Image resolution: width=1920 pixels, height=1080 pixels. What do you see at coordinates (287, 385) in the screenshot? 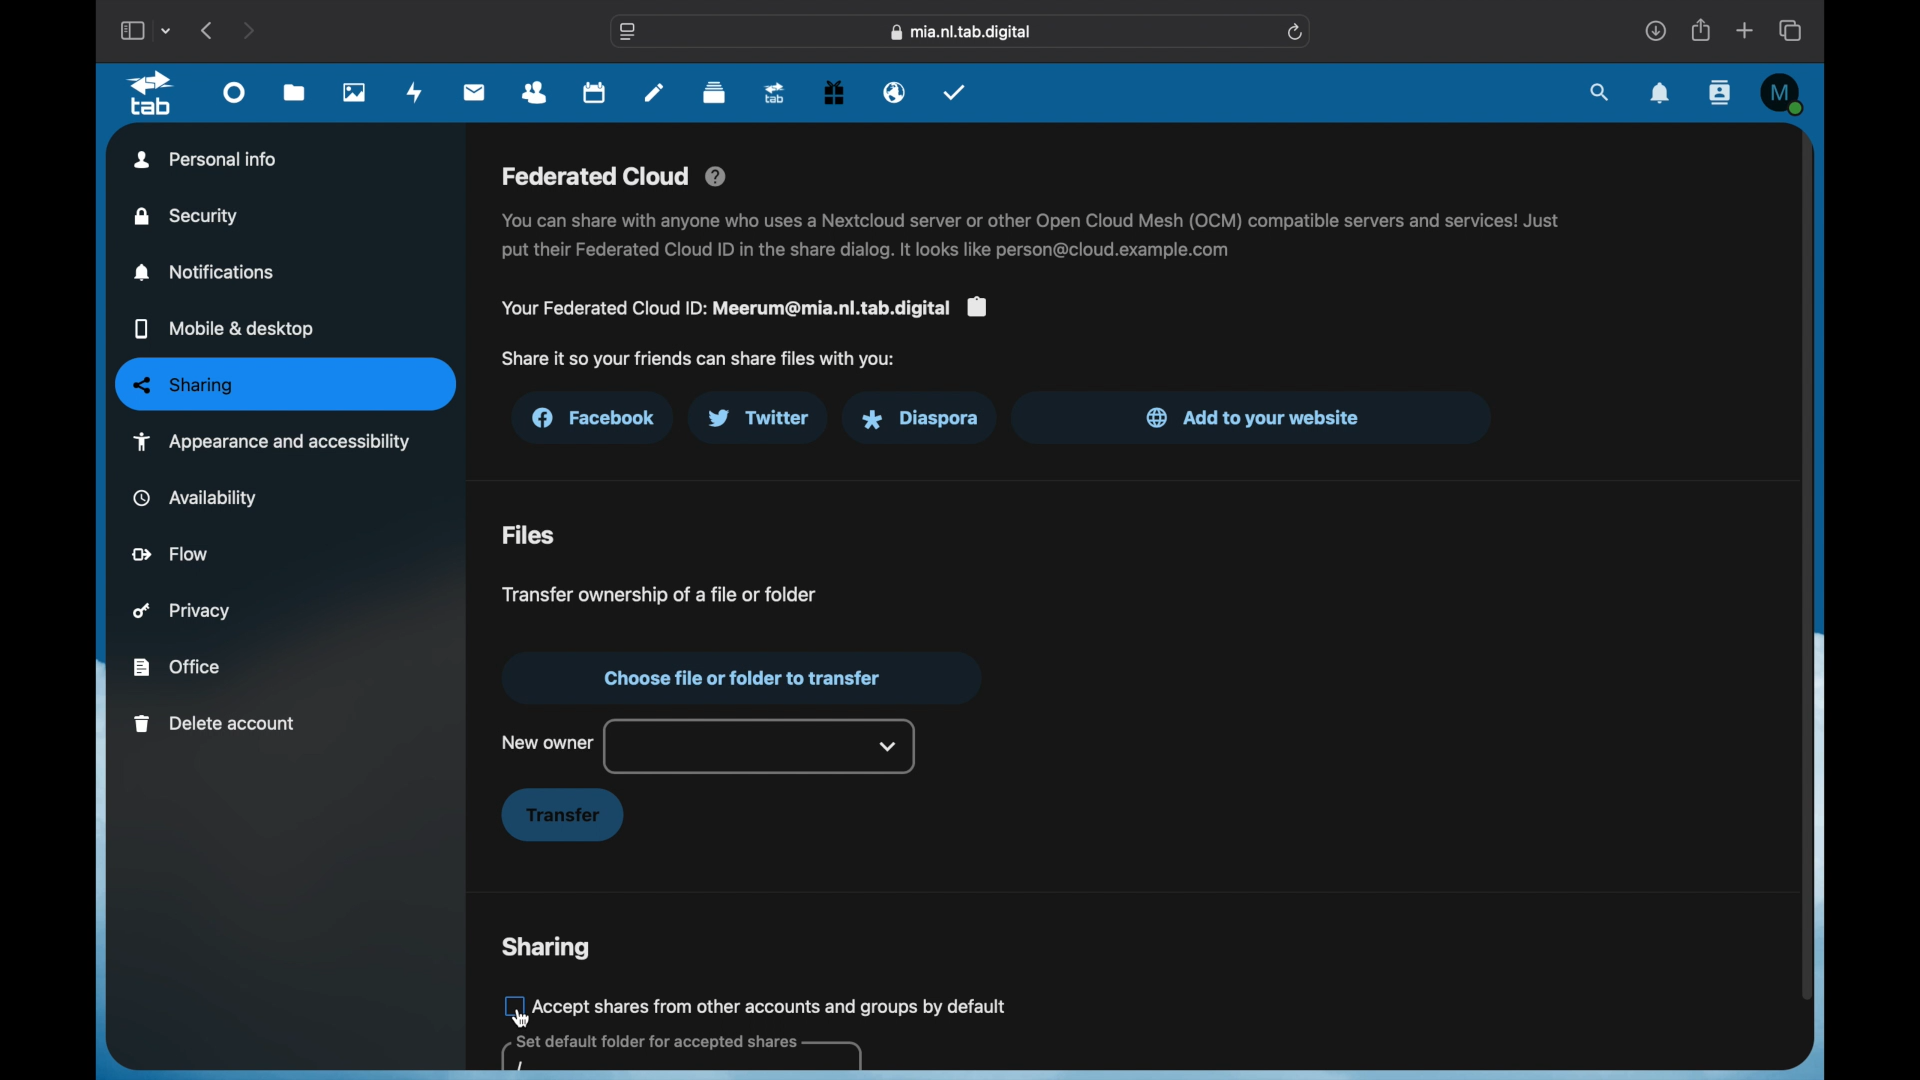
I see `sharing ` at bounding box center [287, 385].